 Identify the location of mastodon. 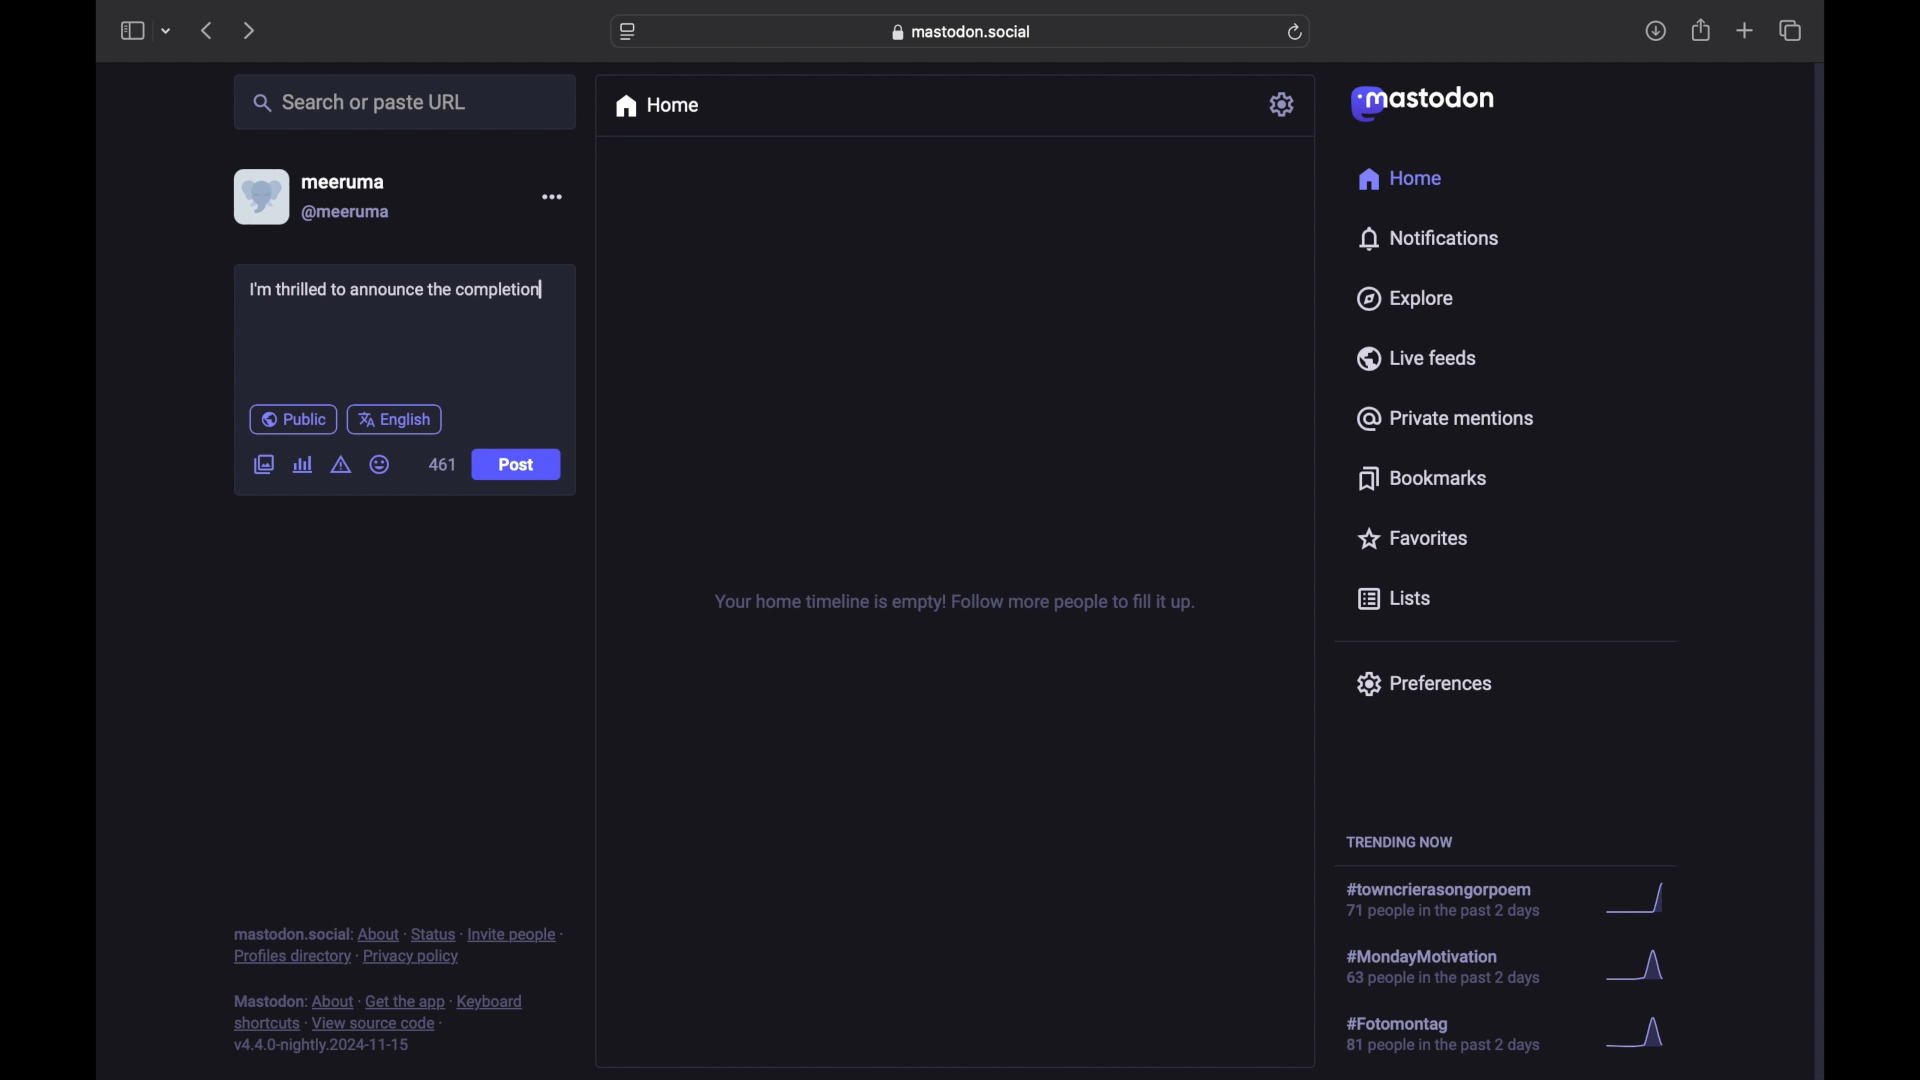
(1423, 104).